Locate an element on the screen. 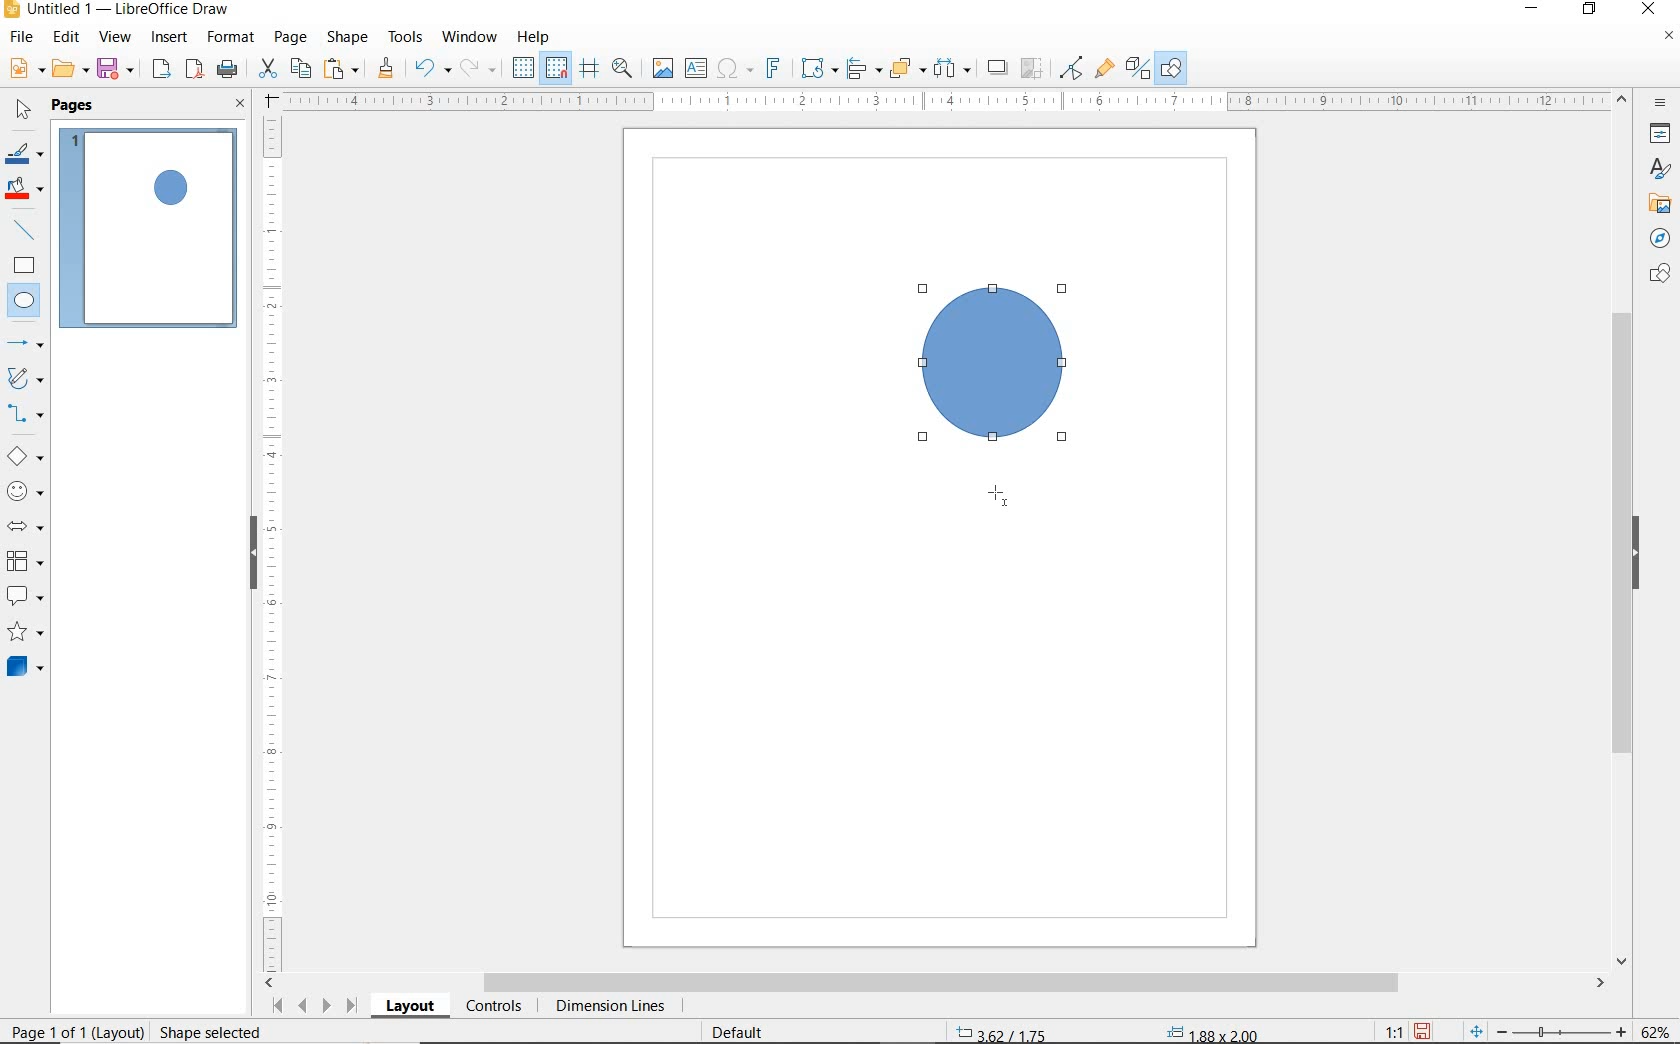 This screenshot has height=1044, width=1680. ELLIPSE TOOL is located at coordinates (994, 499).